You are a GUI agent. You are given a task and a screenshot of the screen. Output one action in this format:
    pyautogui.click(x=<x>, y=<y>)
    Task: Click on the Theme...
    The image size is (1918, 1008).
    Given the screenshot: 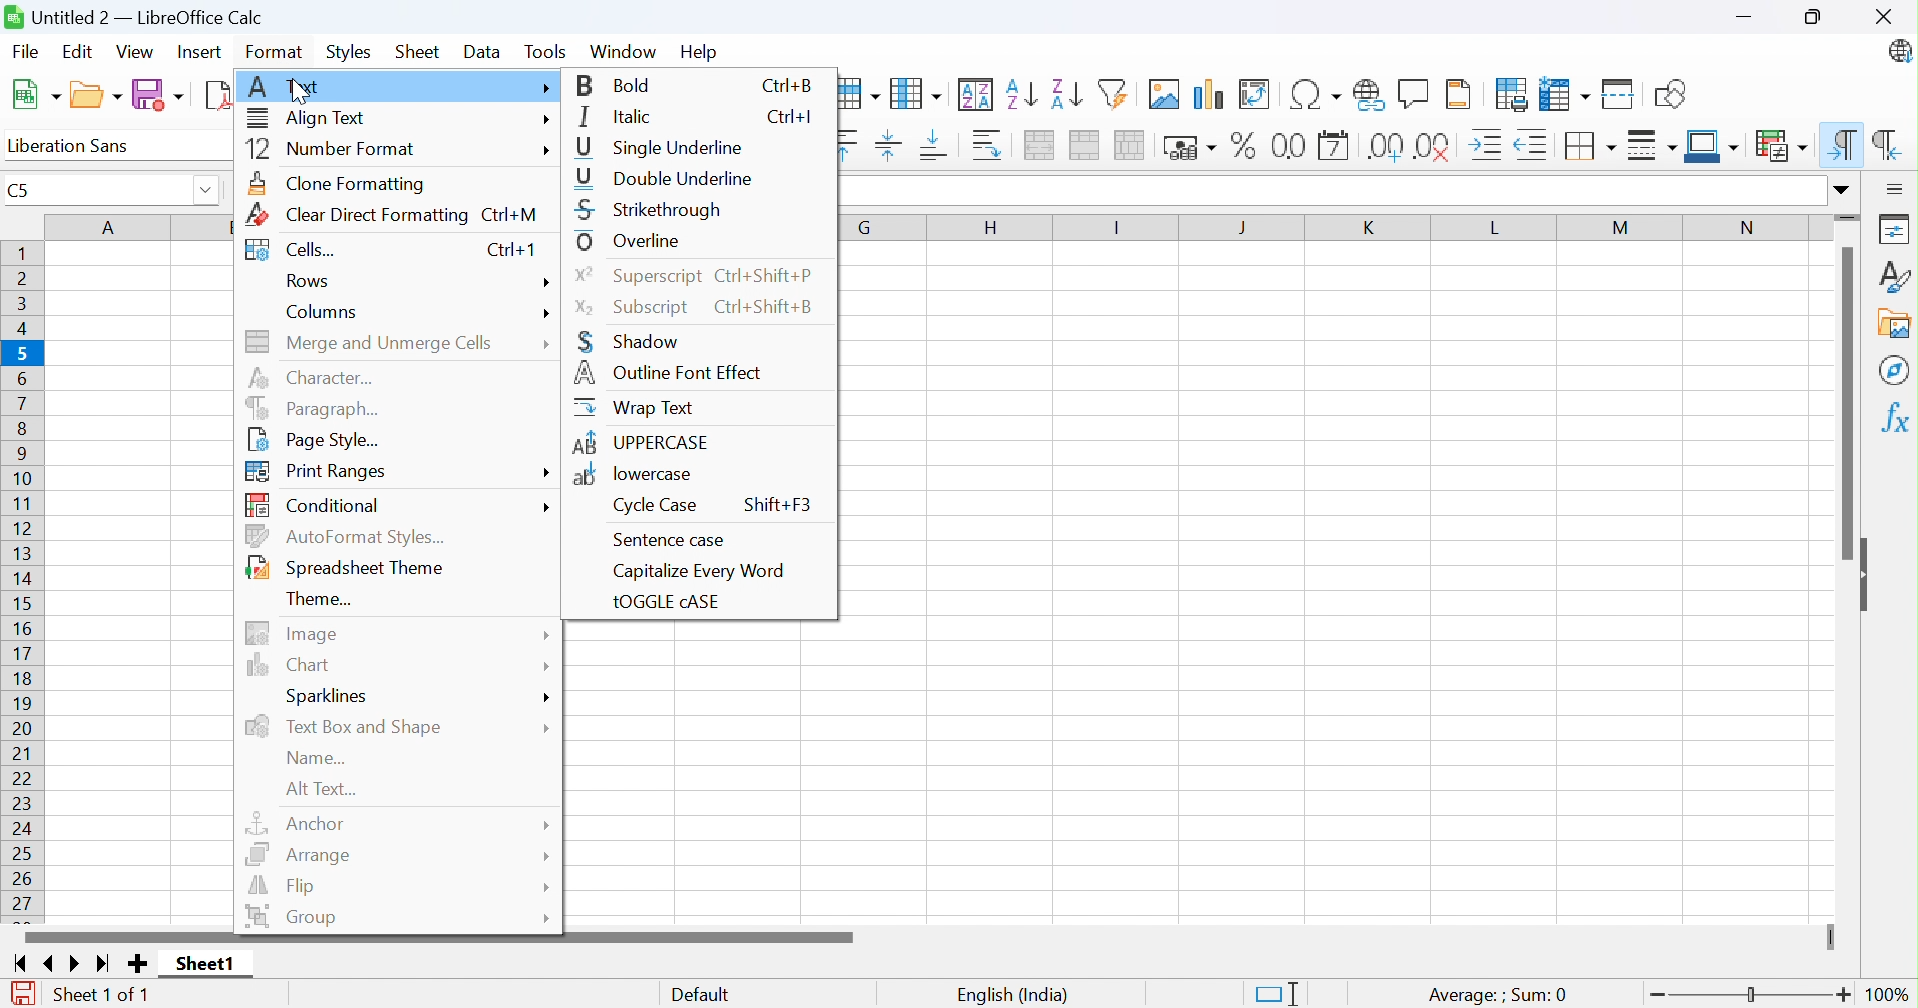 What is the action you would take?
    pyautogui.click(x=318, y=599)
    